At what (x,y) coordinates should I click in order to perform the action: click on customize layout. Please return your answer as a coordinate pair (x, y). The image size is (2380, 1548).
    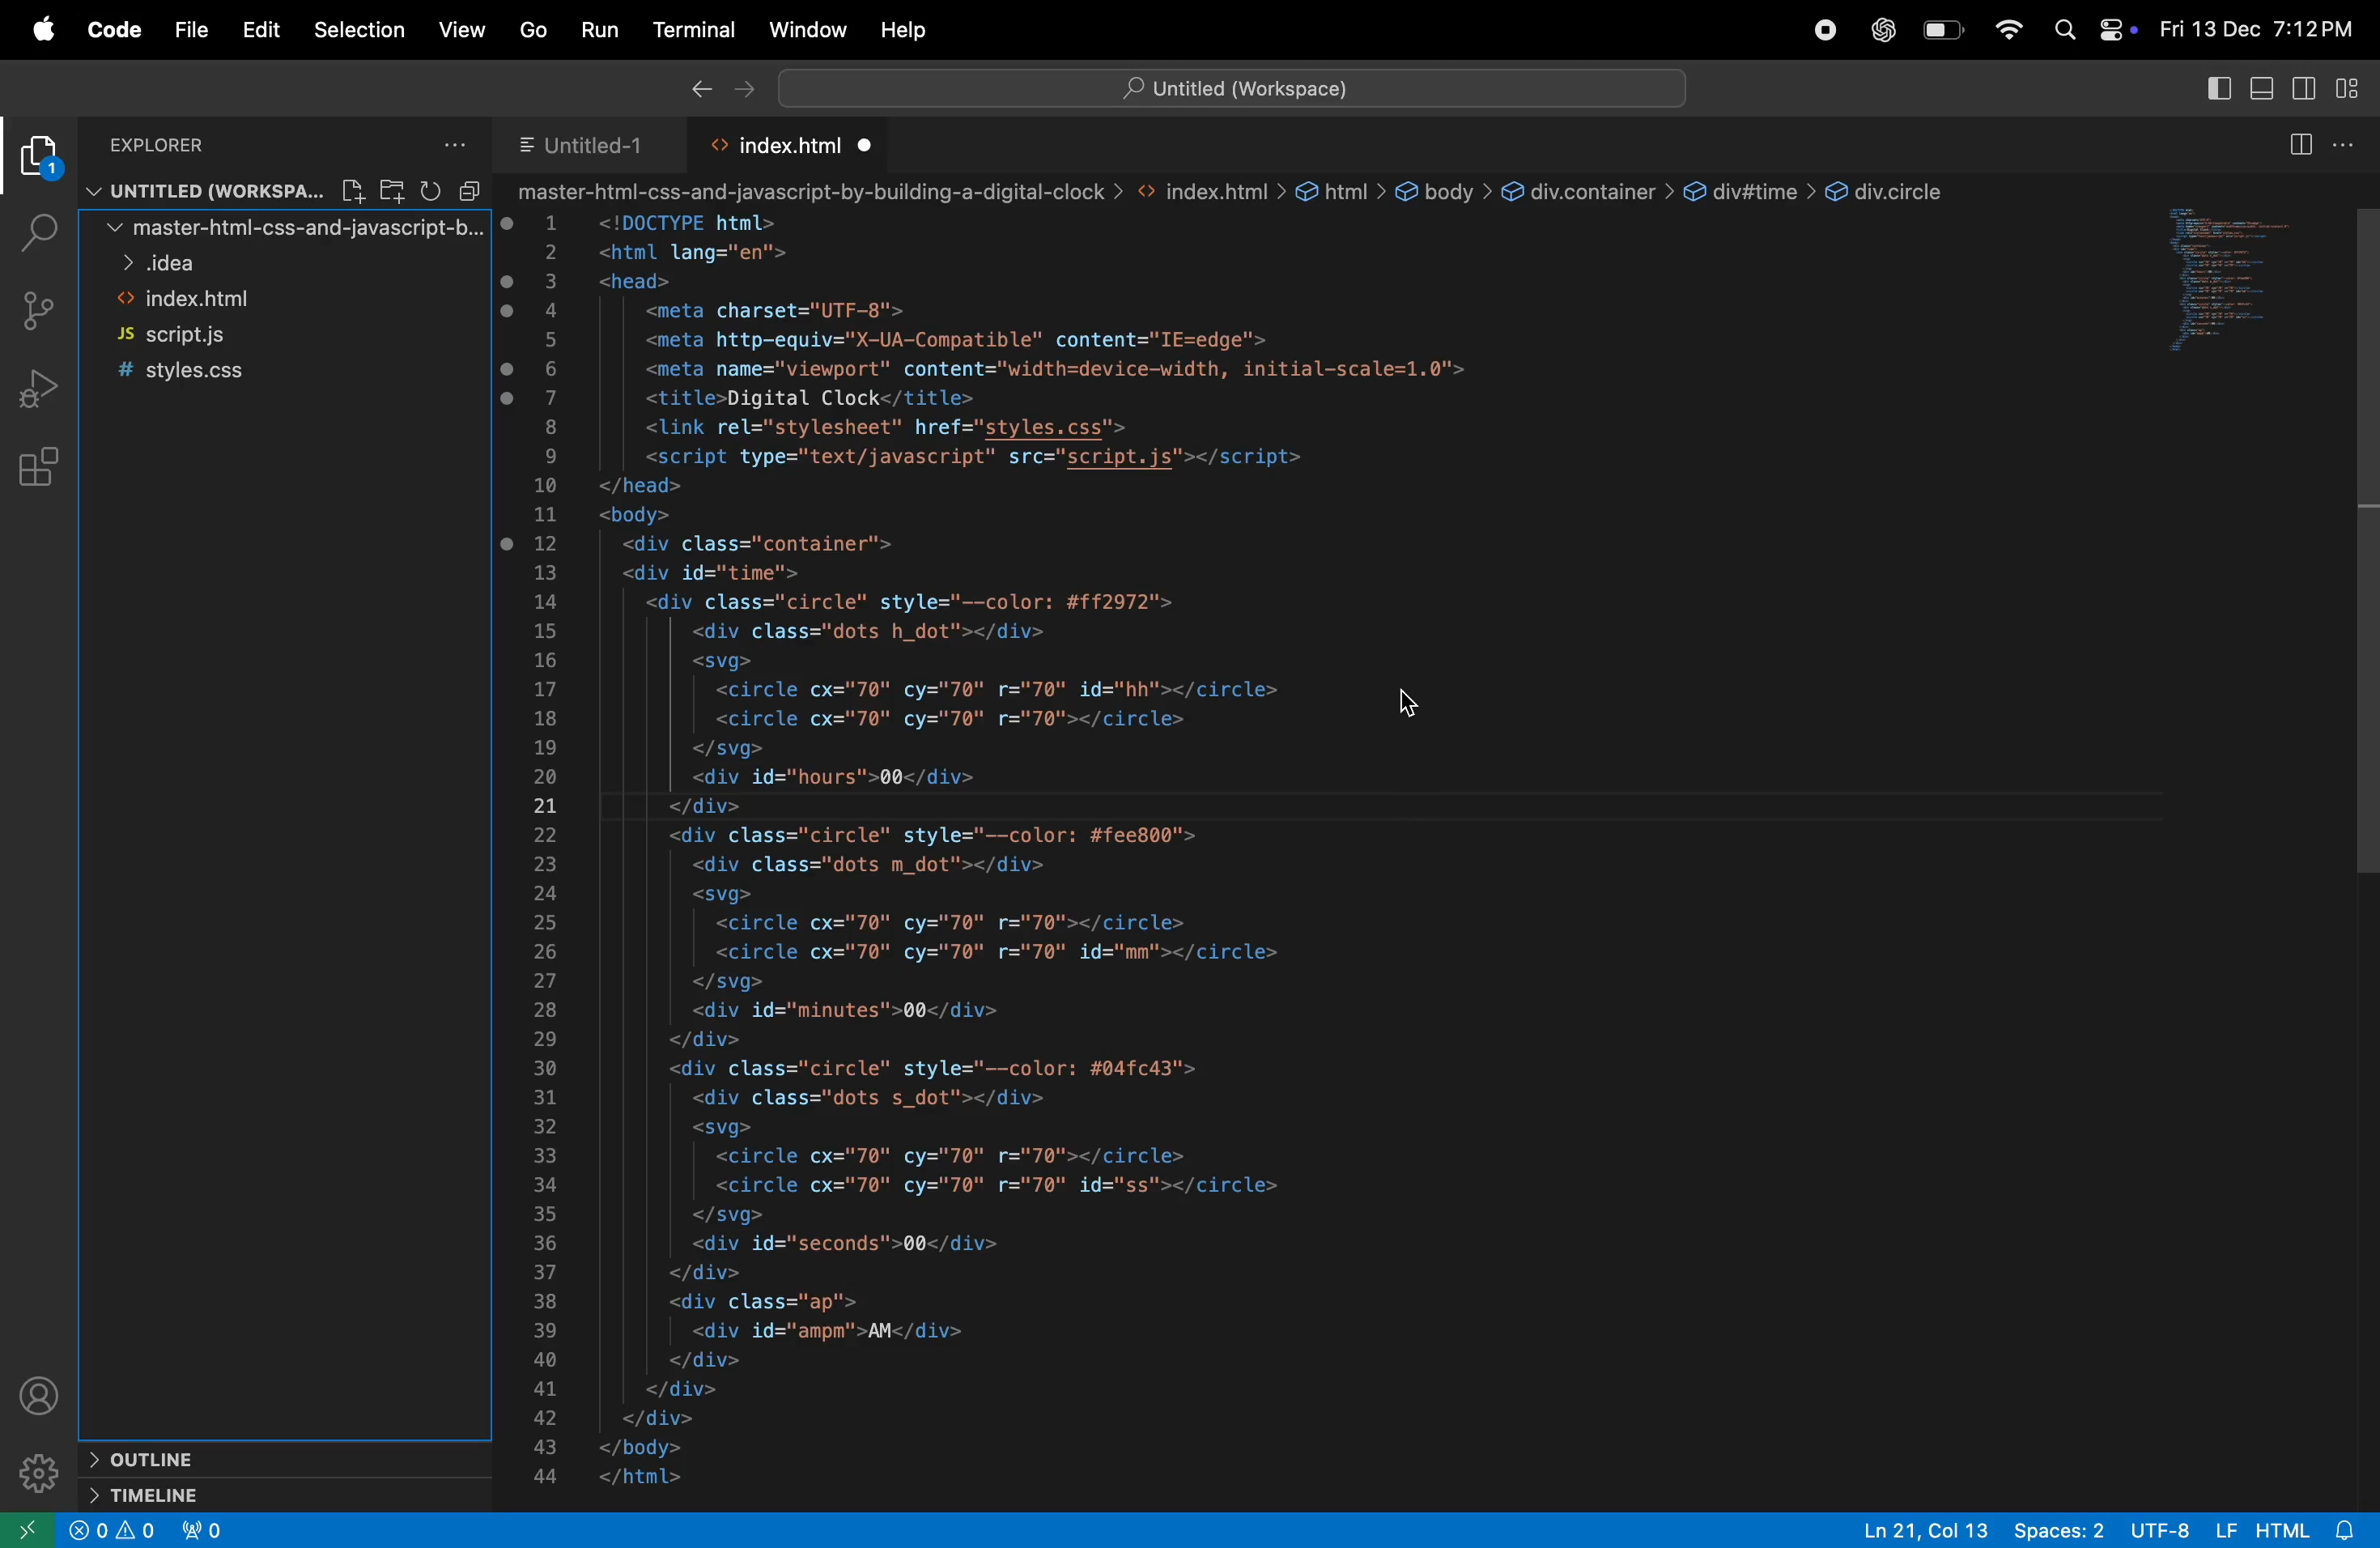
    Looking at the image, I should click on (2356, 93).